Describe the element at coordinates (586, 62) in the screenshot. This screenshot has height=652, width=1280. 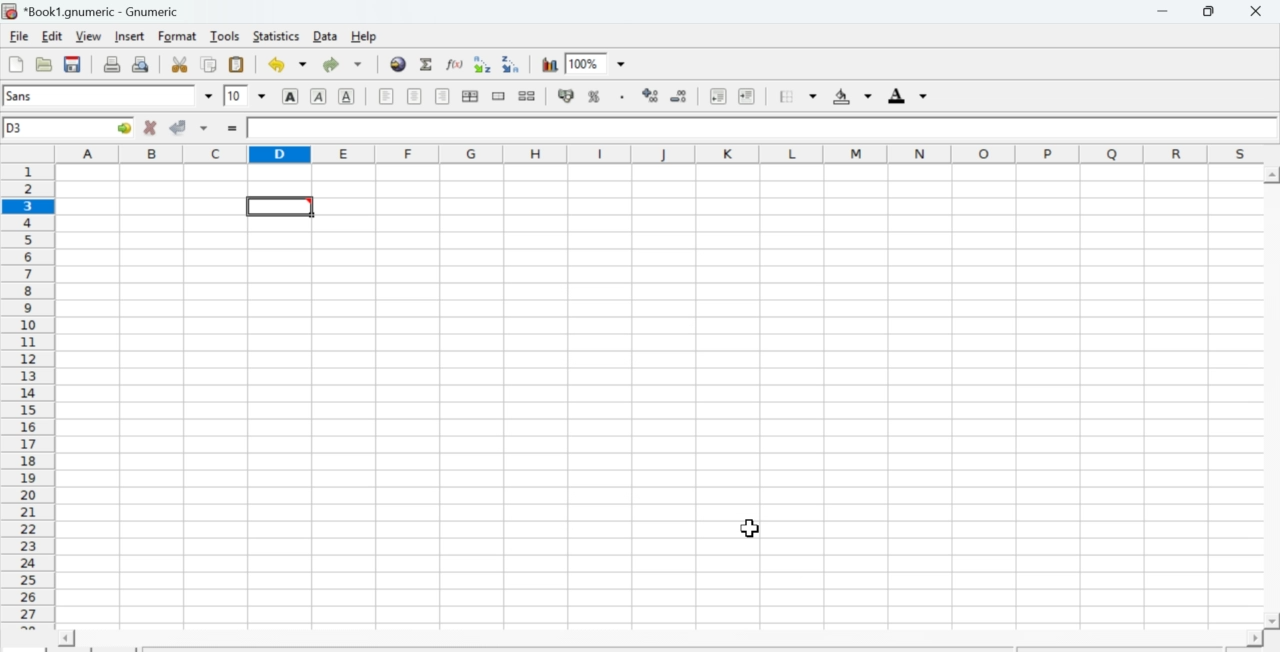
I see `Zoom` at that location.